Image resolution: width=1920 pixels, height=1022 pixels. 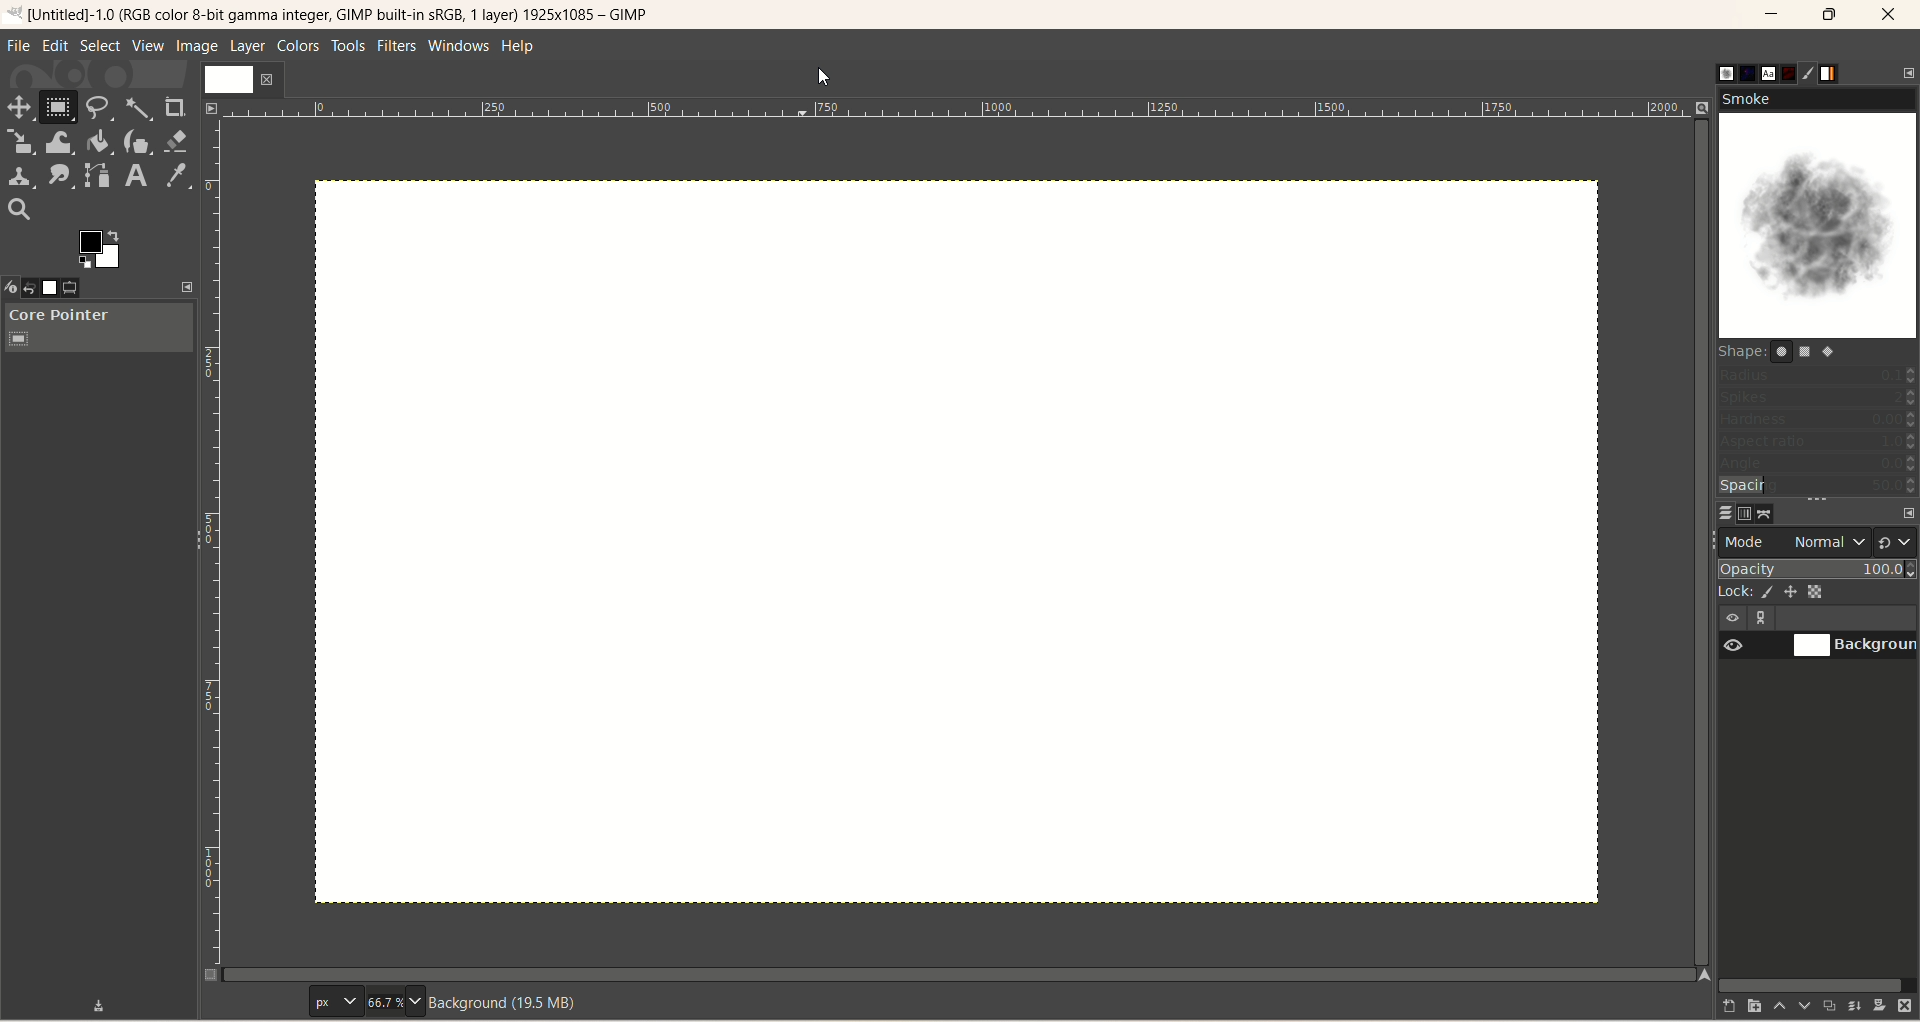 What do you see at coordinates (344, 14) in the screenshot?
I see `file name` at bounding box center [344, 14].